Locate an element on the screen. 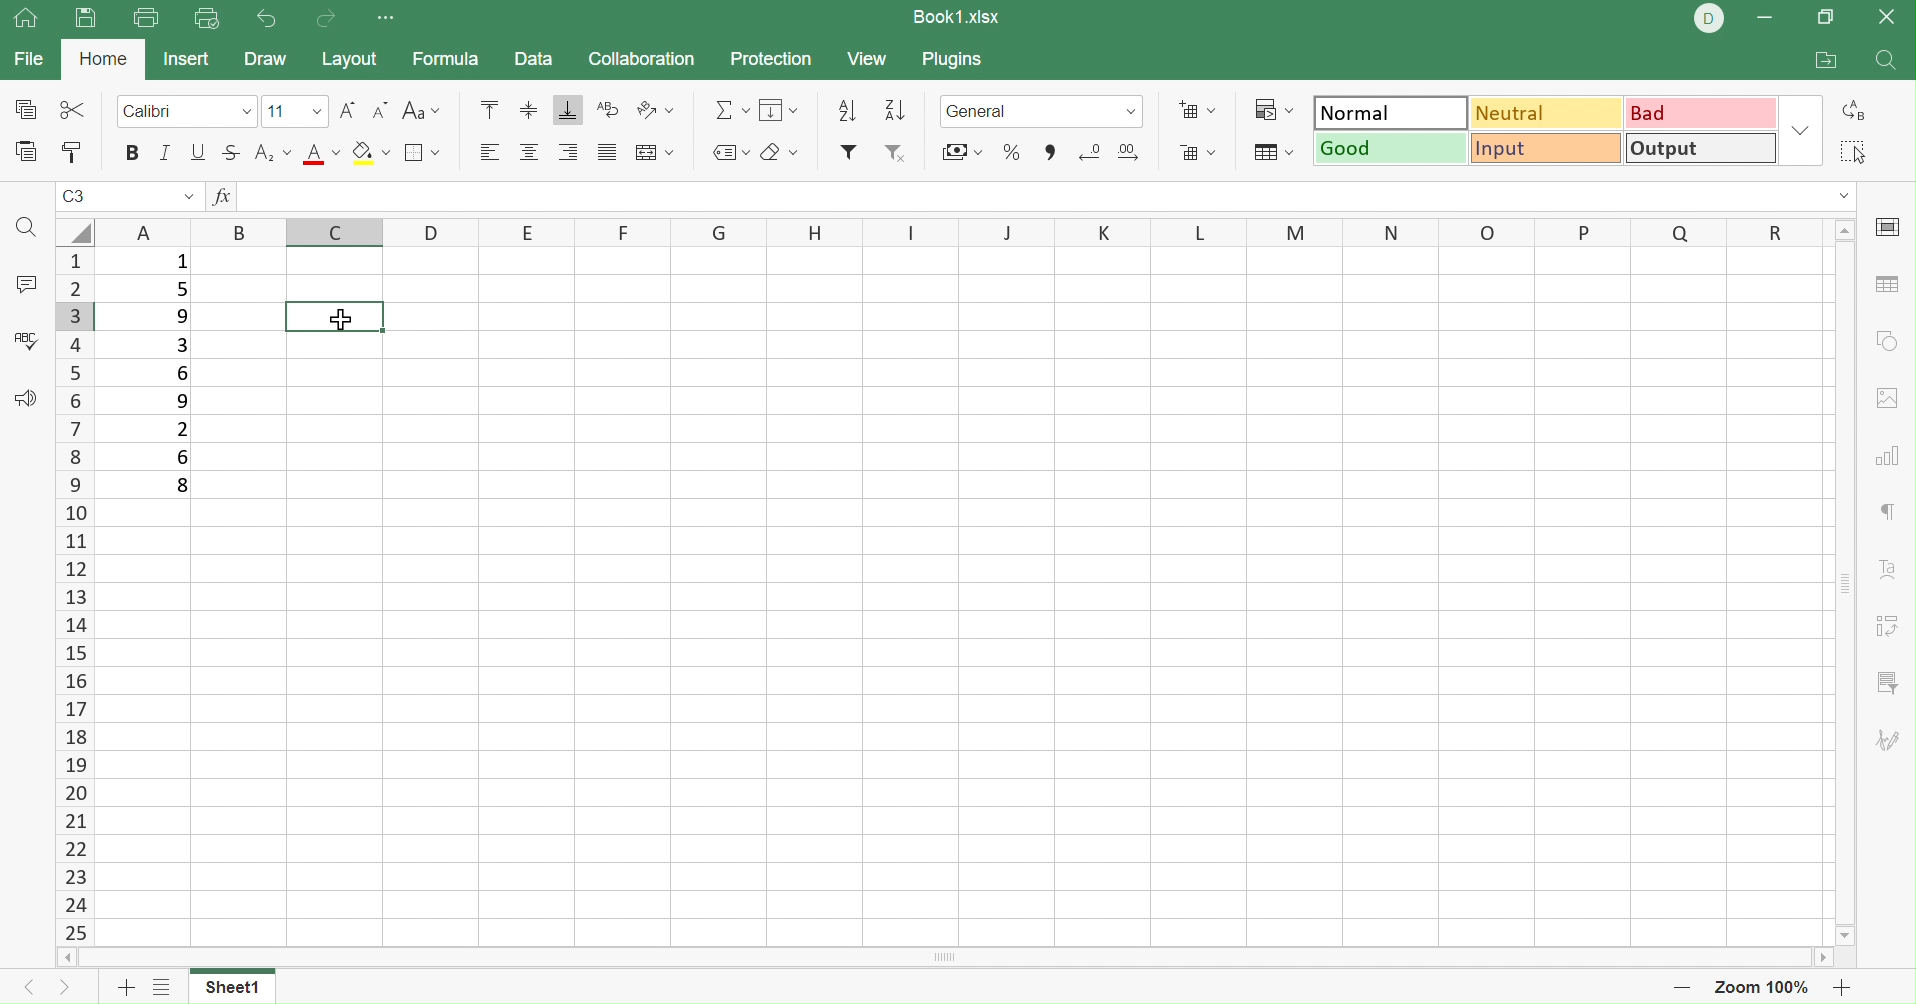 Image resolution: width=1916 pixels, height=1004 pixels. Good is located at coordinates (1389, 148).